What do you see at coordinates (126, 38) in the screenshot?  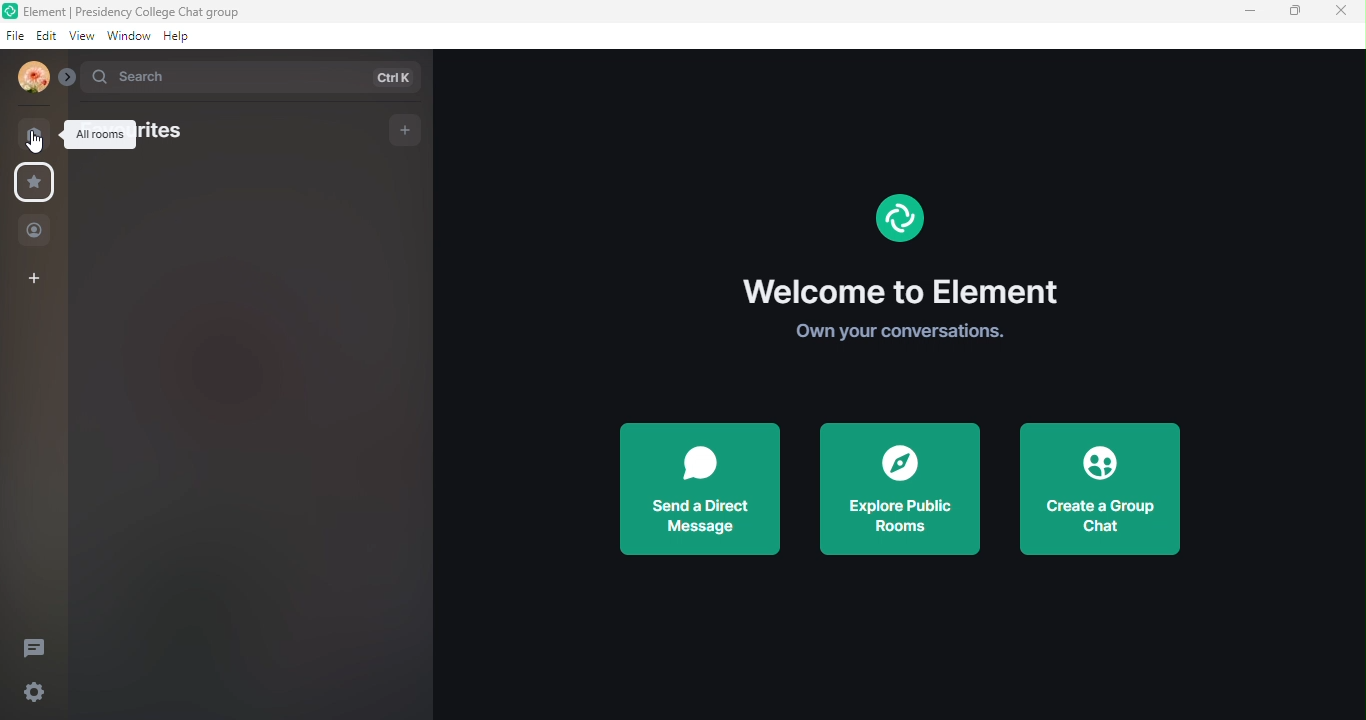 I see `window` at bounding box center [126, 38].